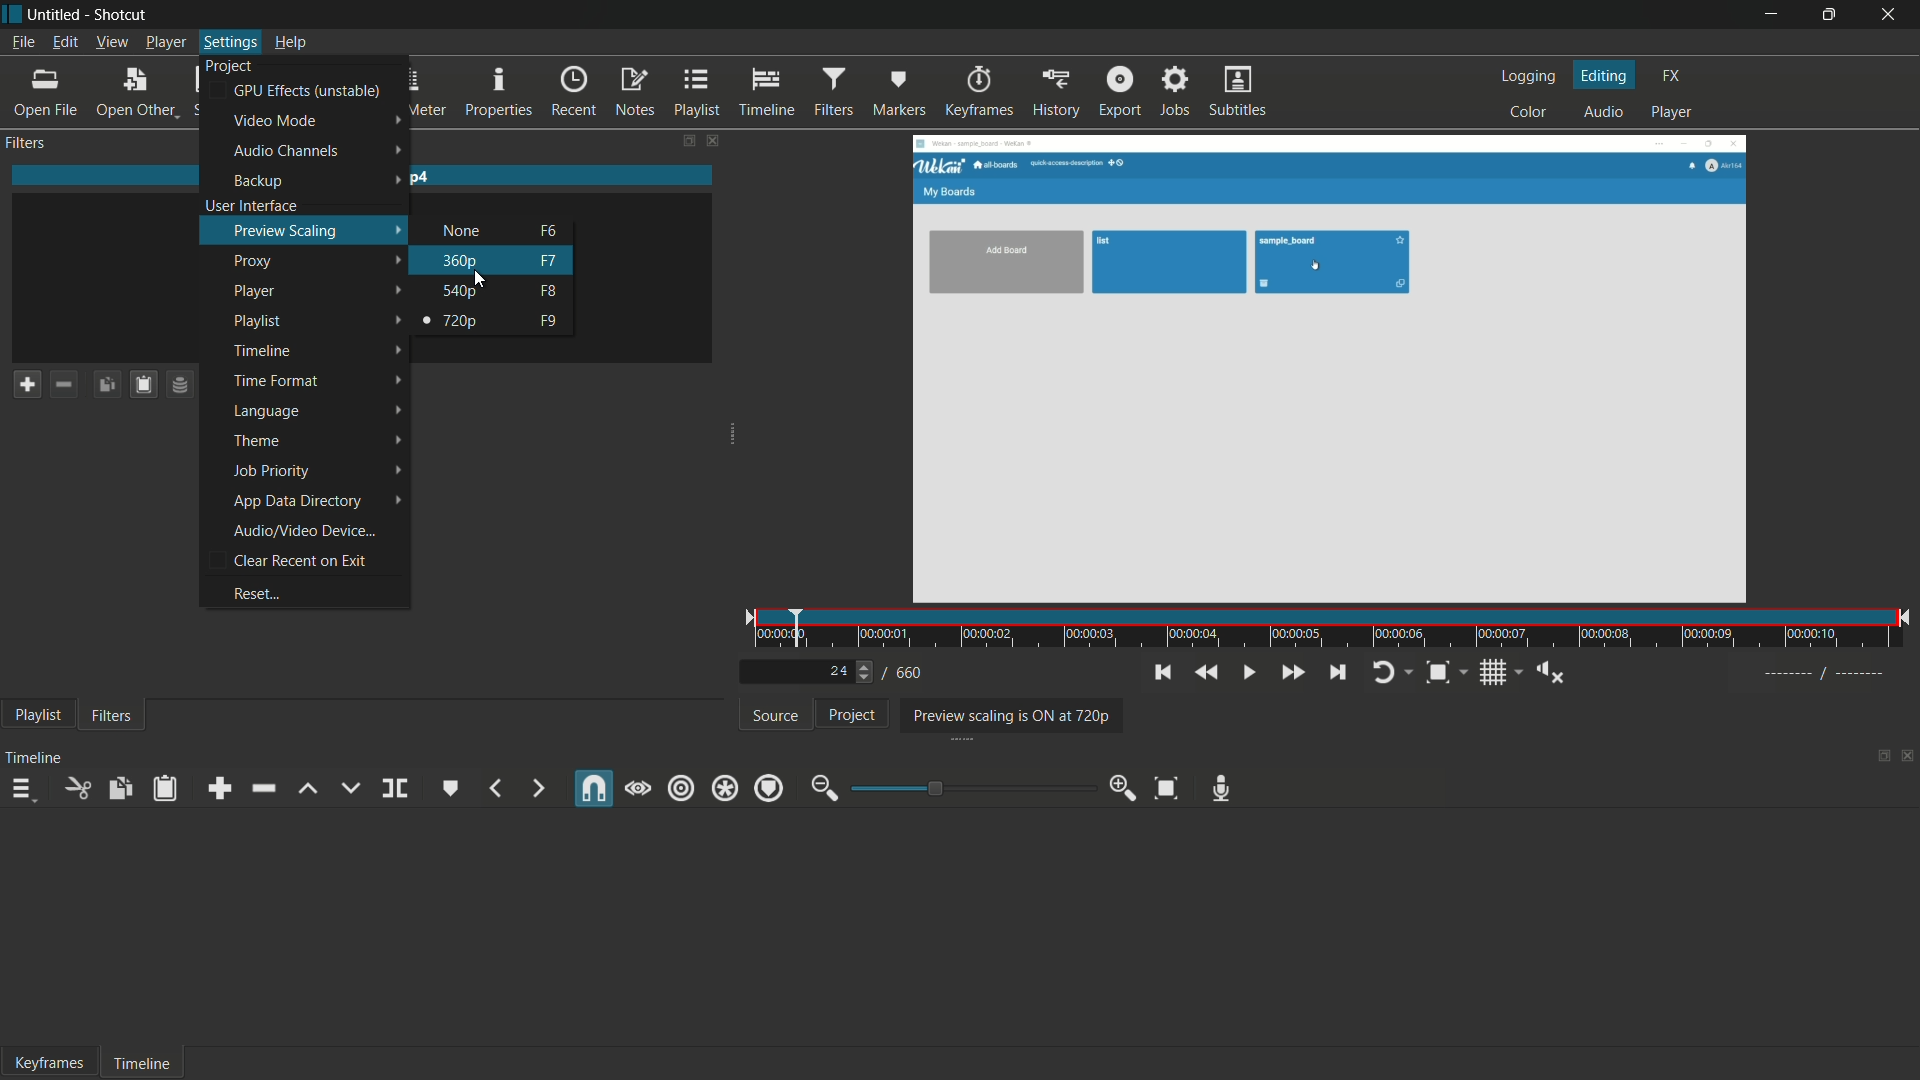 This screenshot has width=1920, height=1080. Describe the element at coordinates (261, 351) in the screenshot. I see `timeline` at that location.